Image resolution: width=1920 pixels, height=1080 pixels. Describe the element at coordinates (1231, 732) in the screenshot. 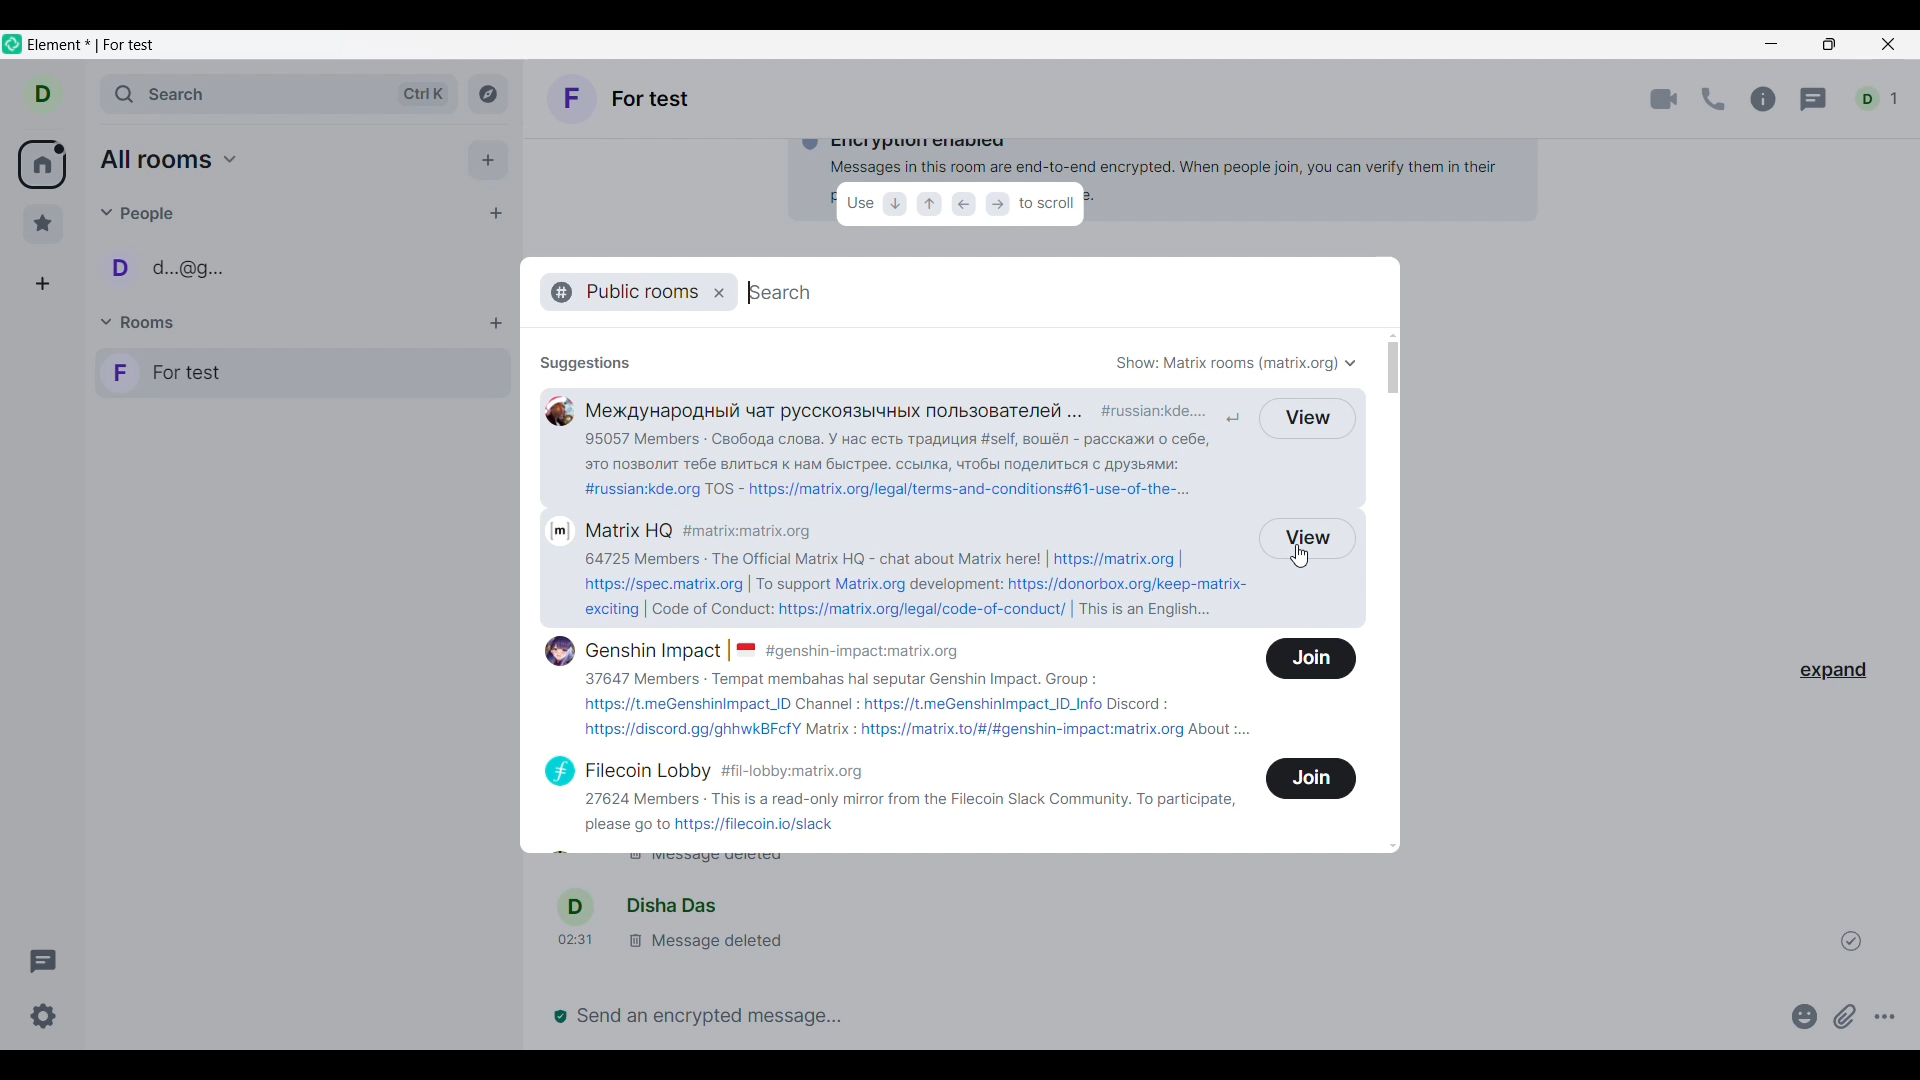

I see `about...` at that location.